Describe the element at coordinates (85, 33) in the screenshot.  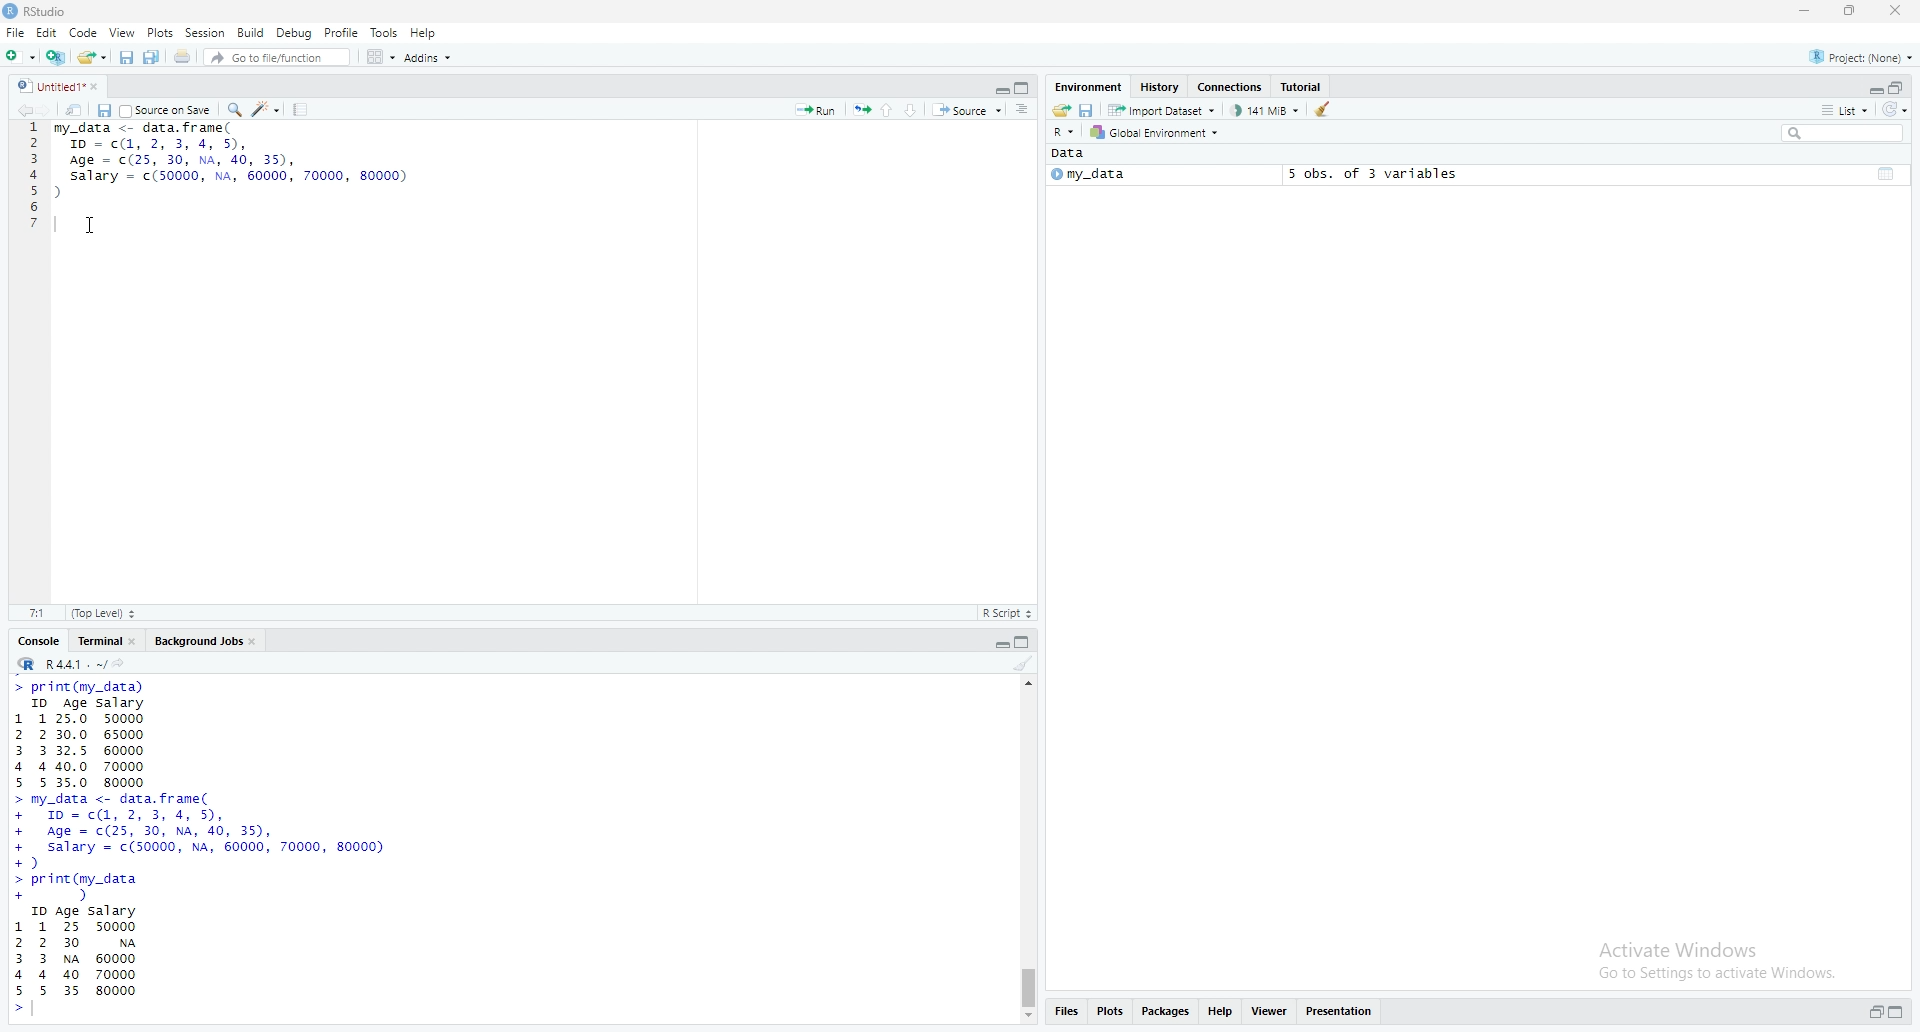
I see `Code` at that location.